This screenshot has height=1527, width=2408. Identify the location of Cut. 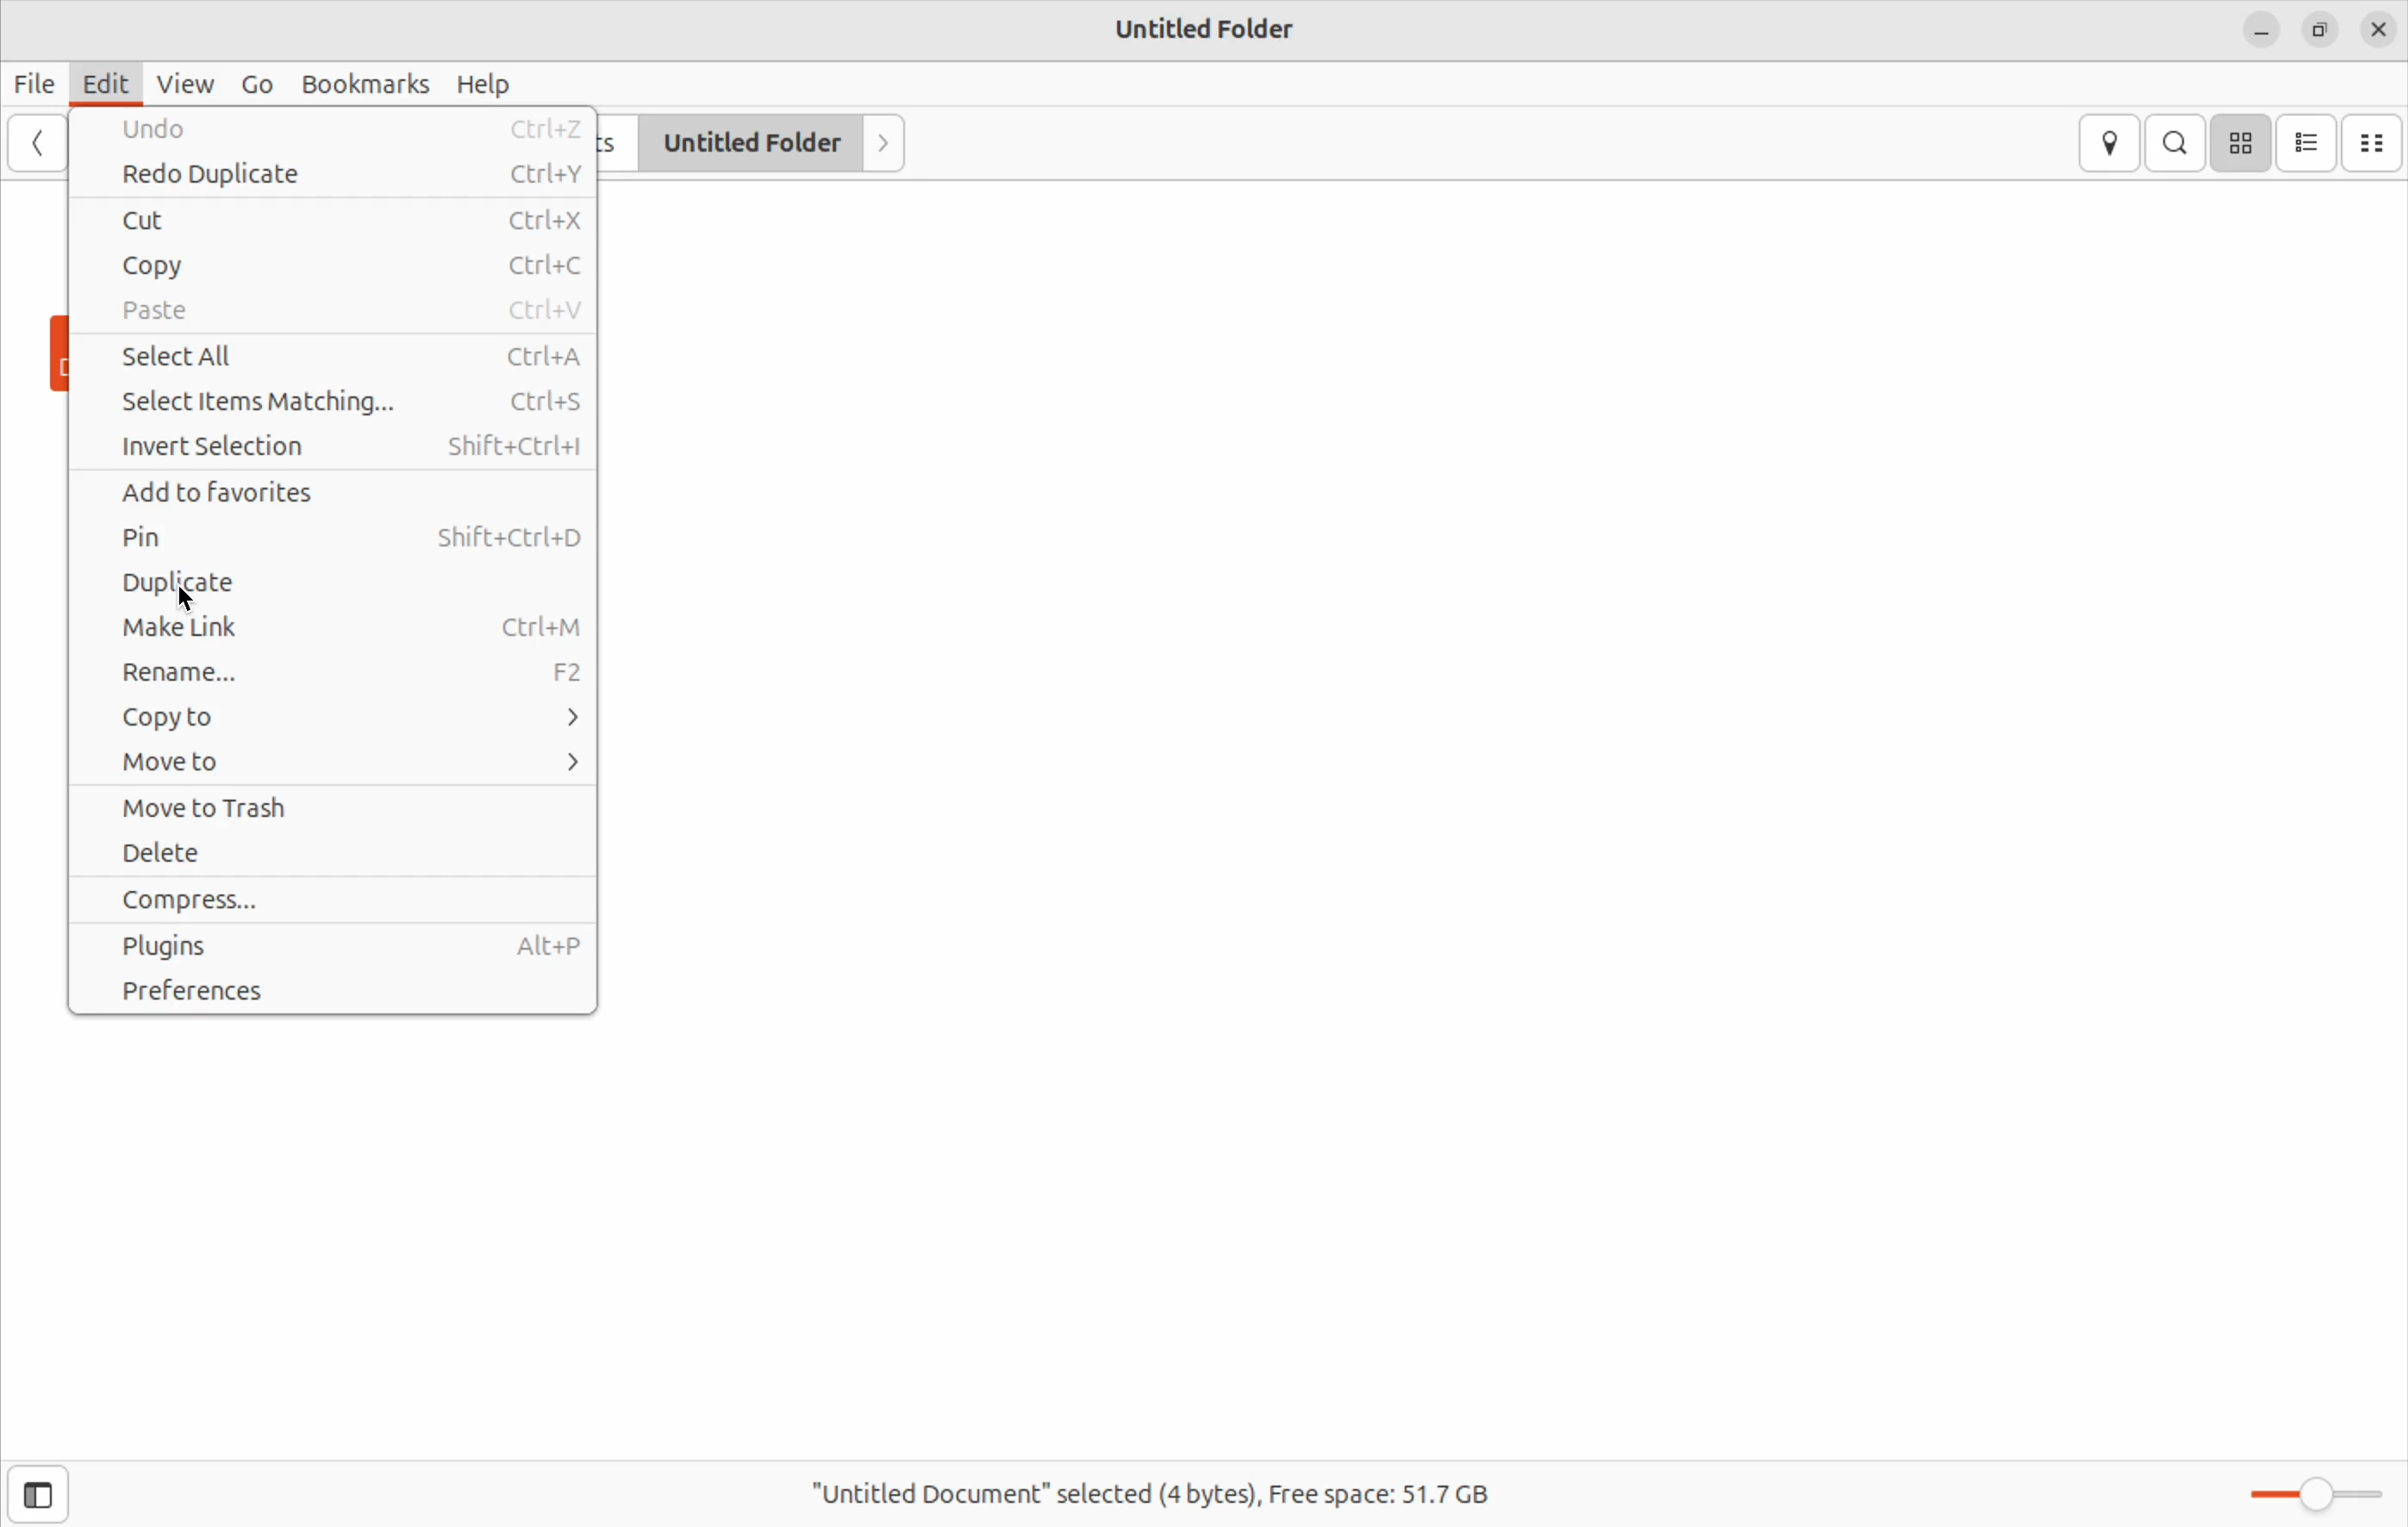
(333, 218).